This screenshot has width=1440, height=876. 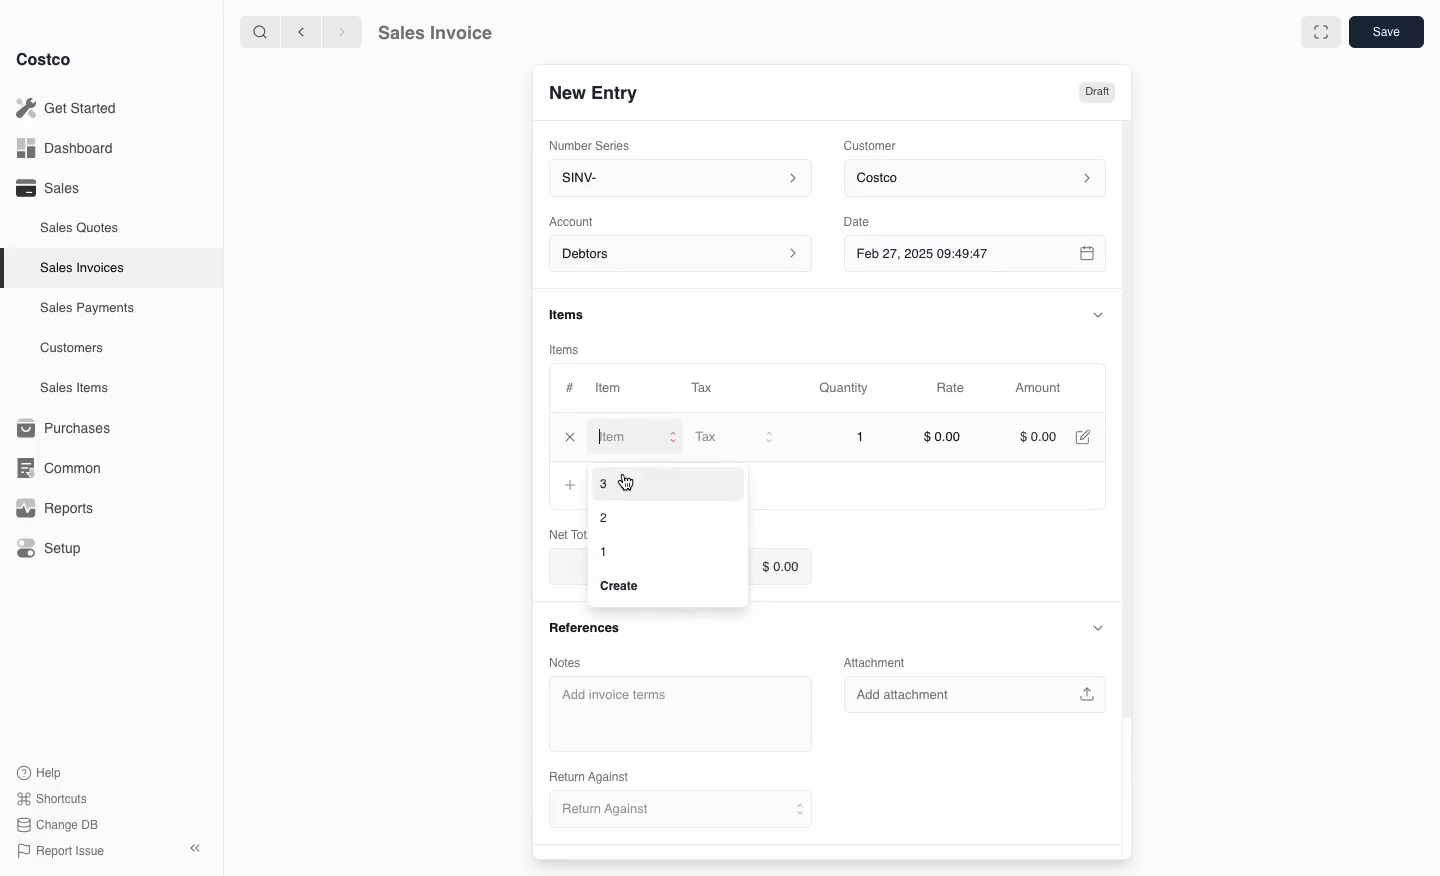 I want to click on Add attachment, so click(x=977, y=695).